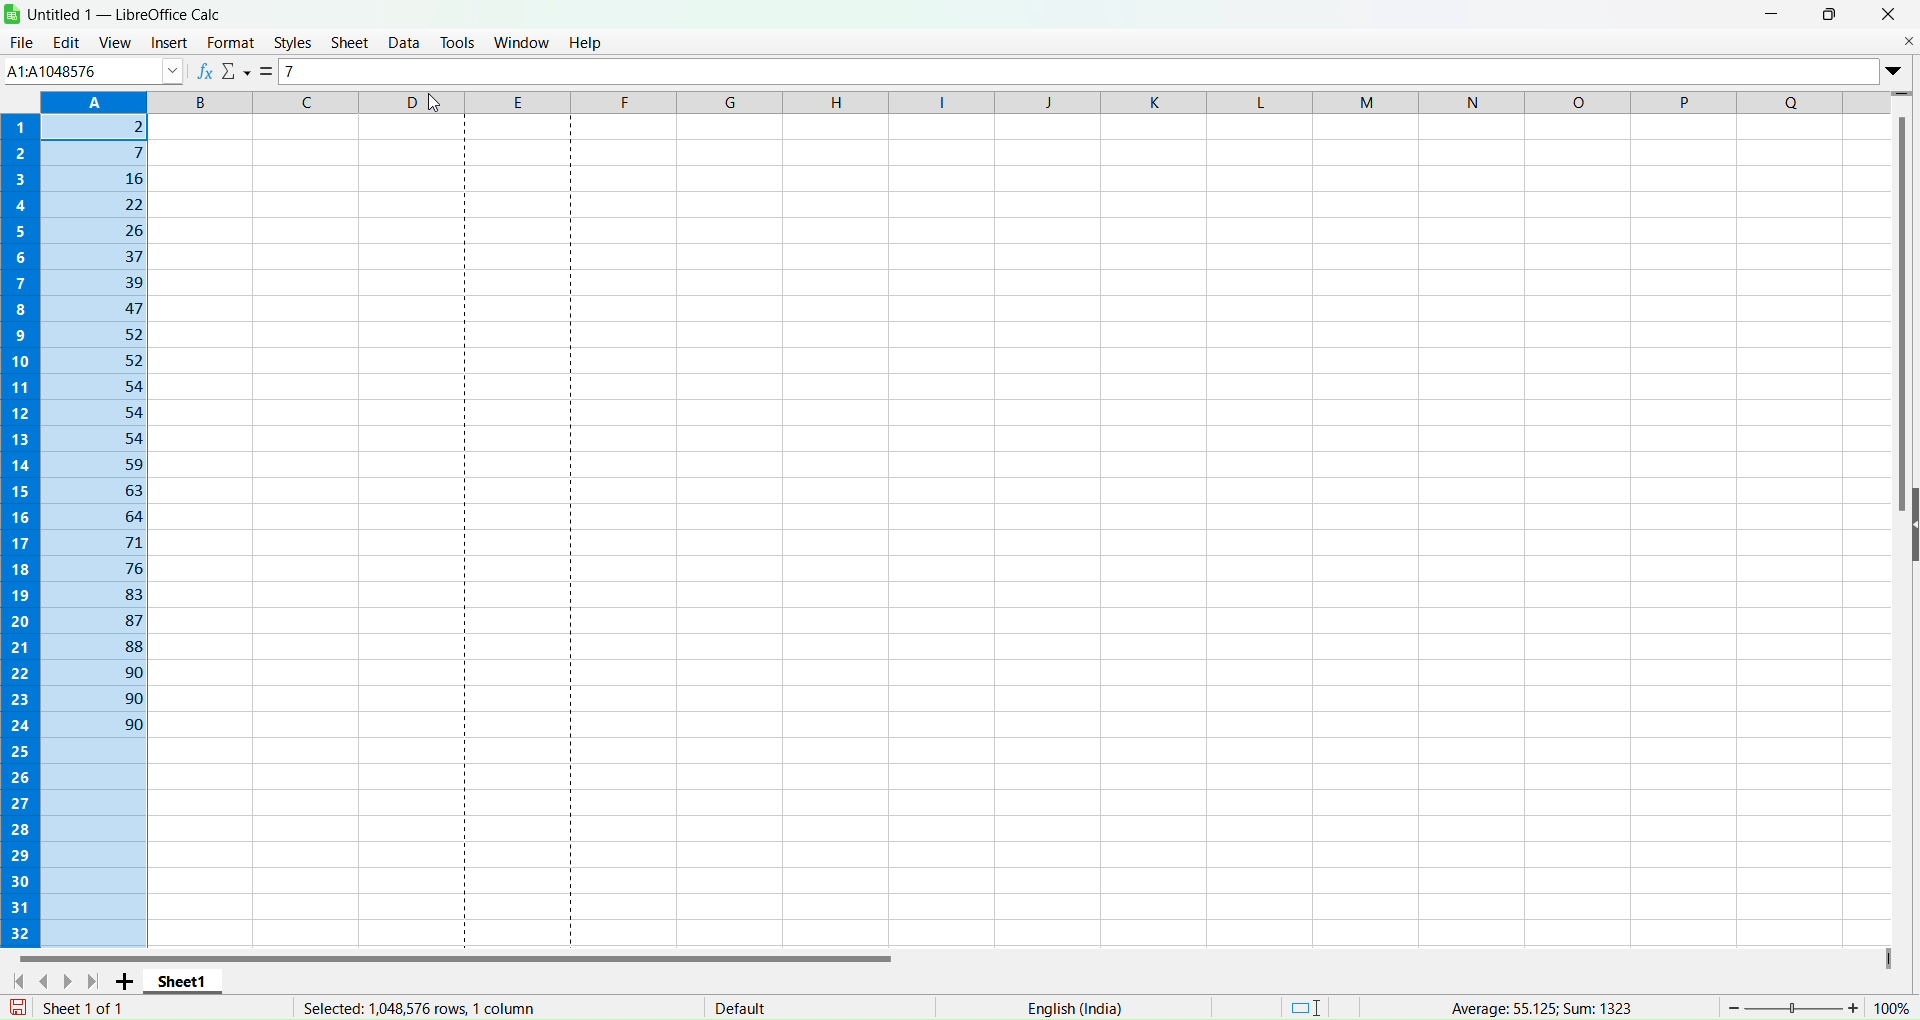  What do you see at coordinates (1074, 1008) in the screenshot?
I see `Language` at bounding box center [1074, 1008].